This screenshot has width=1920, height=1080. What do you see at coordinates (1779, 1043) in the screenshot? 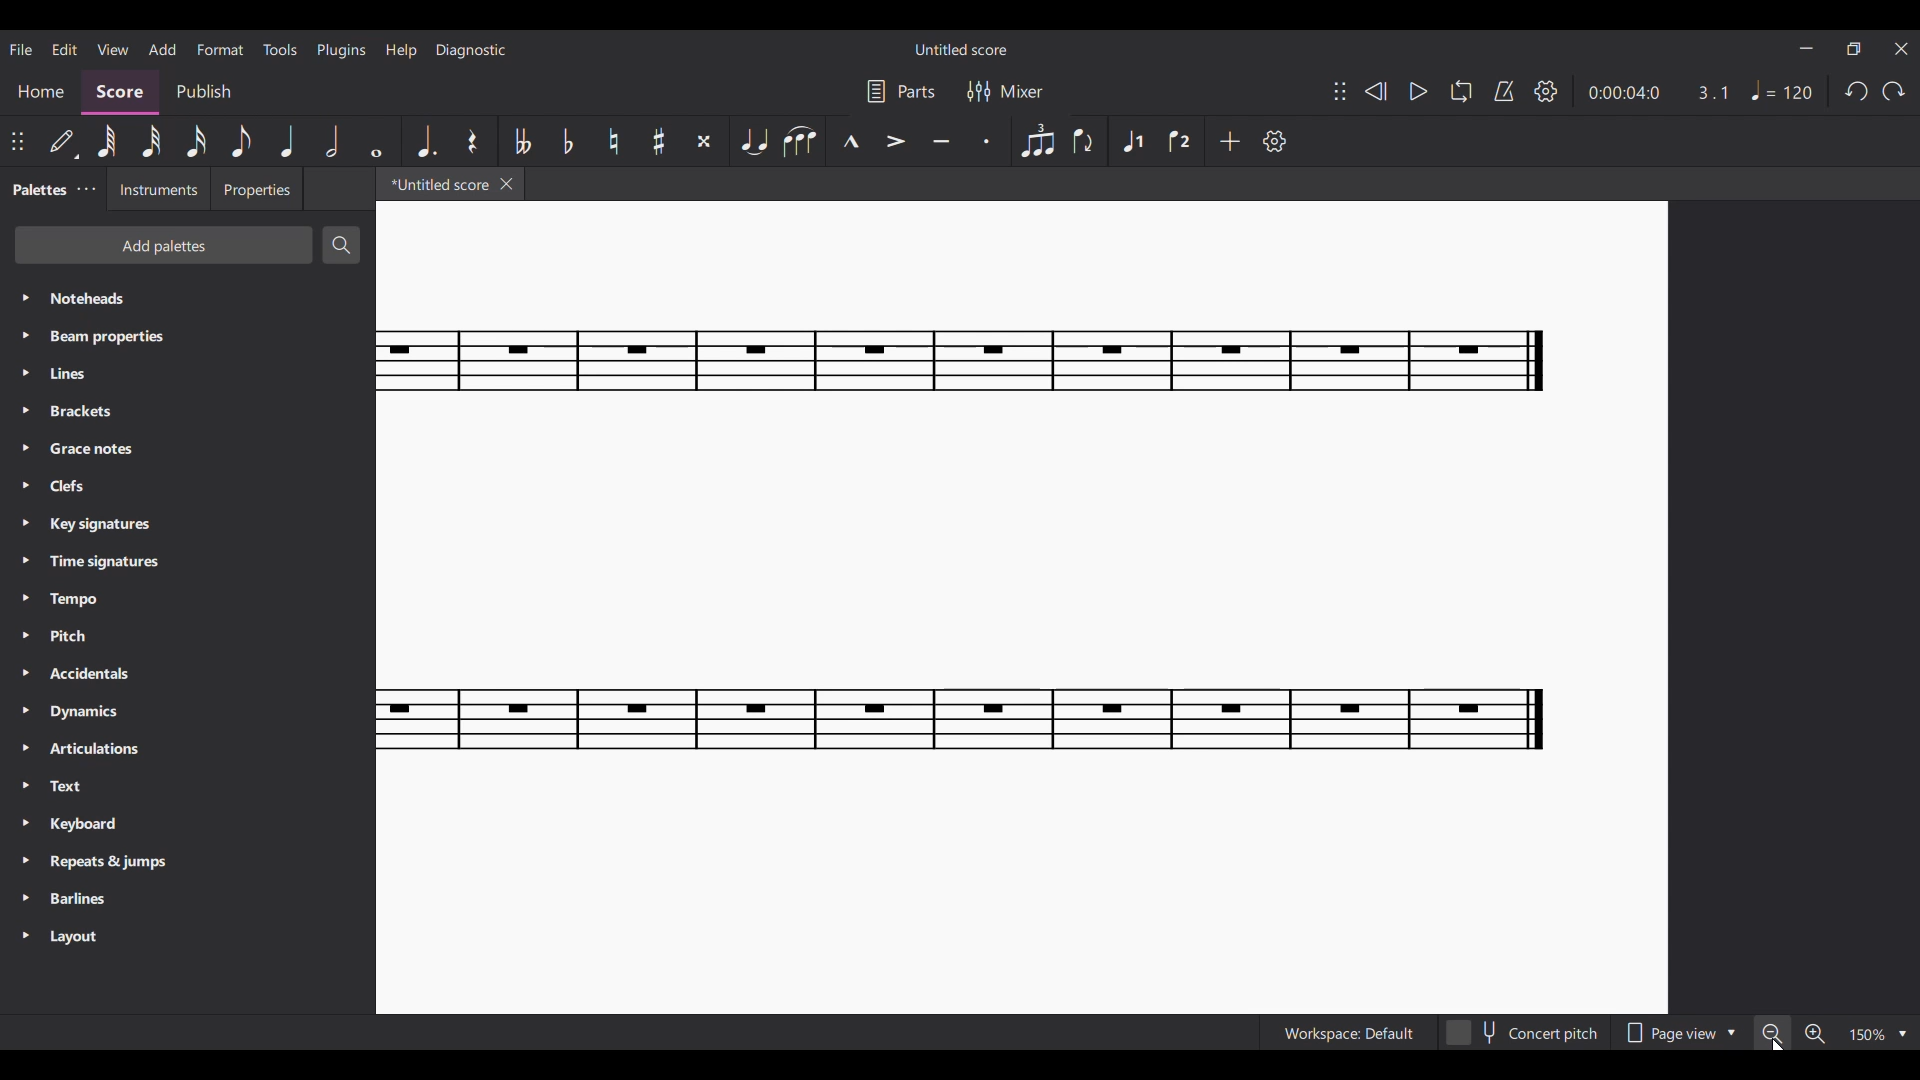
I see `Cursor` at bounding box center [1779, 1043].